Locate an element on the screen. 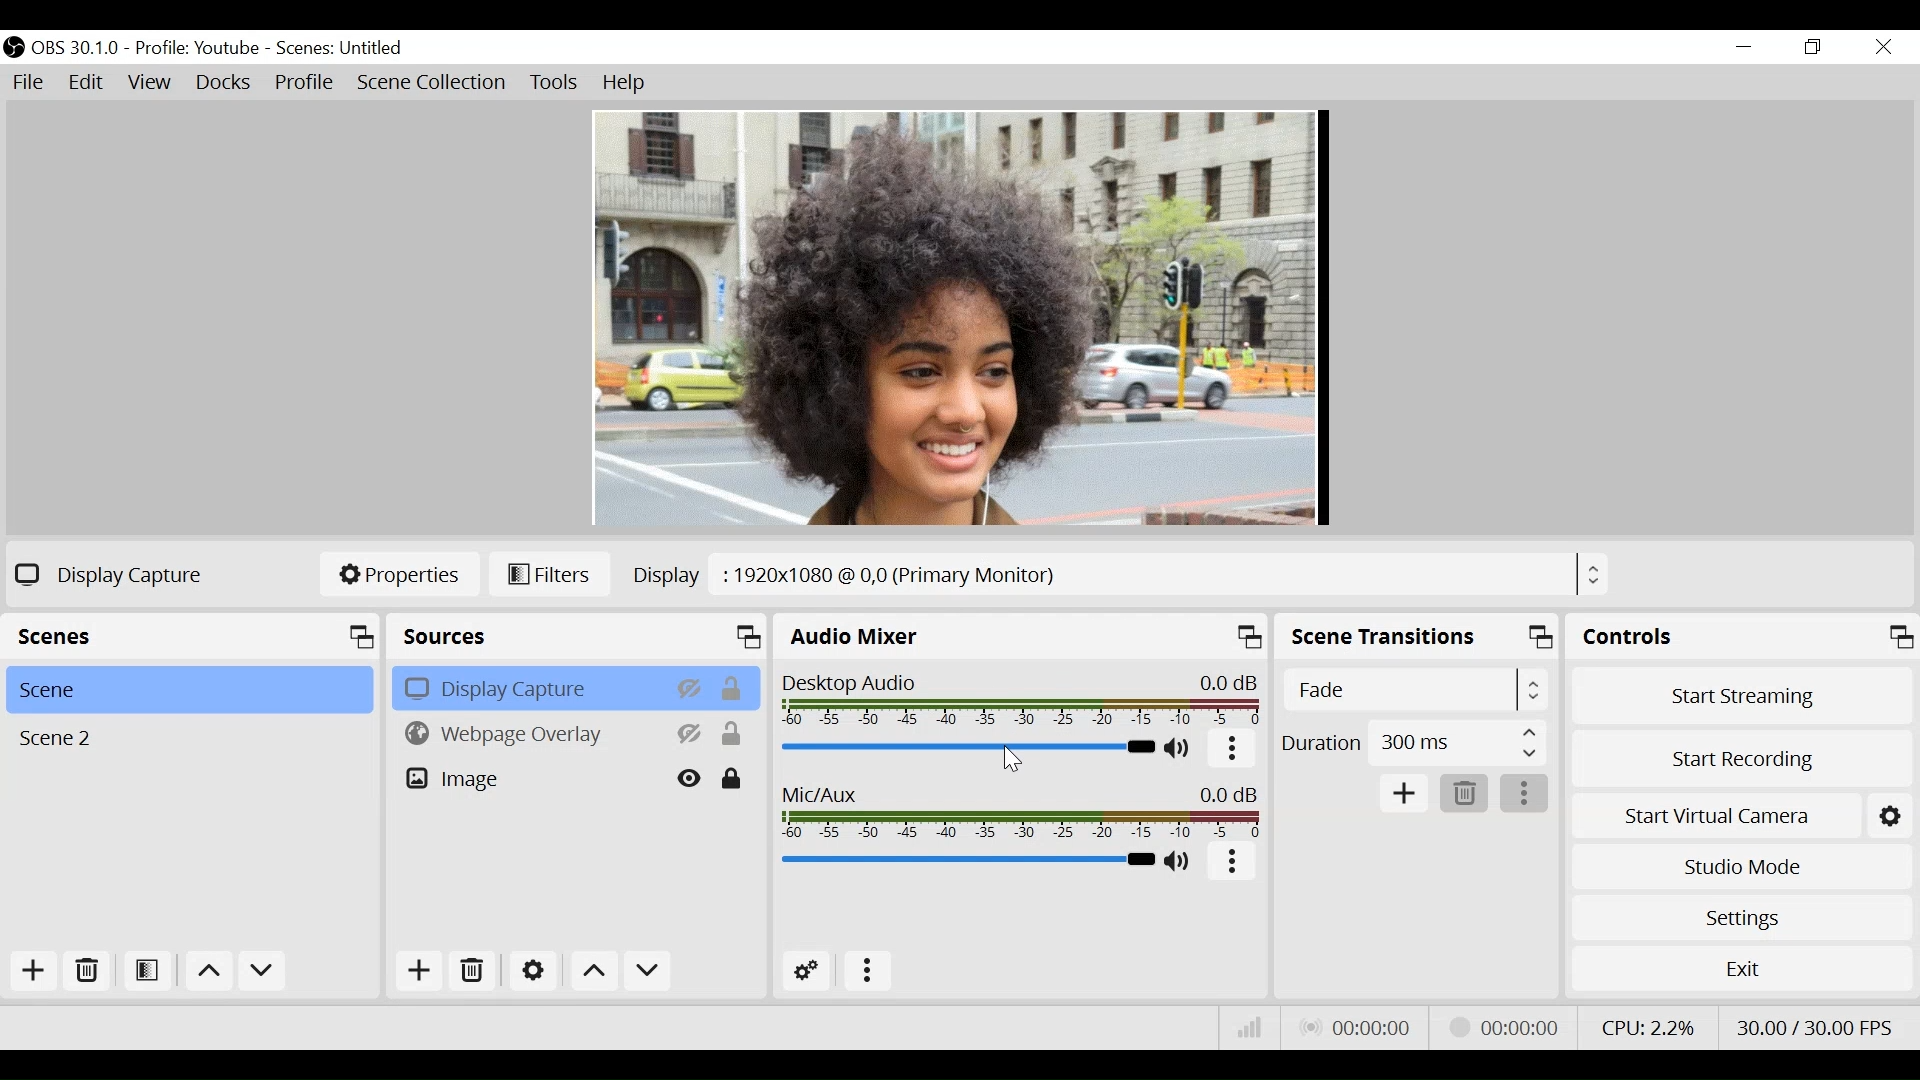 Image resolution: width=1920 pixels, height=1080 pixels. Desktop Audio is located at coordinates (1019, 700).